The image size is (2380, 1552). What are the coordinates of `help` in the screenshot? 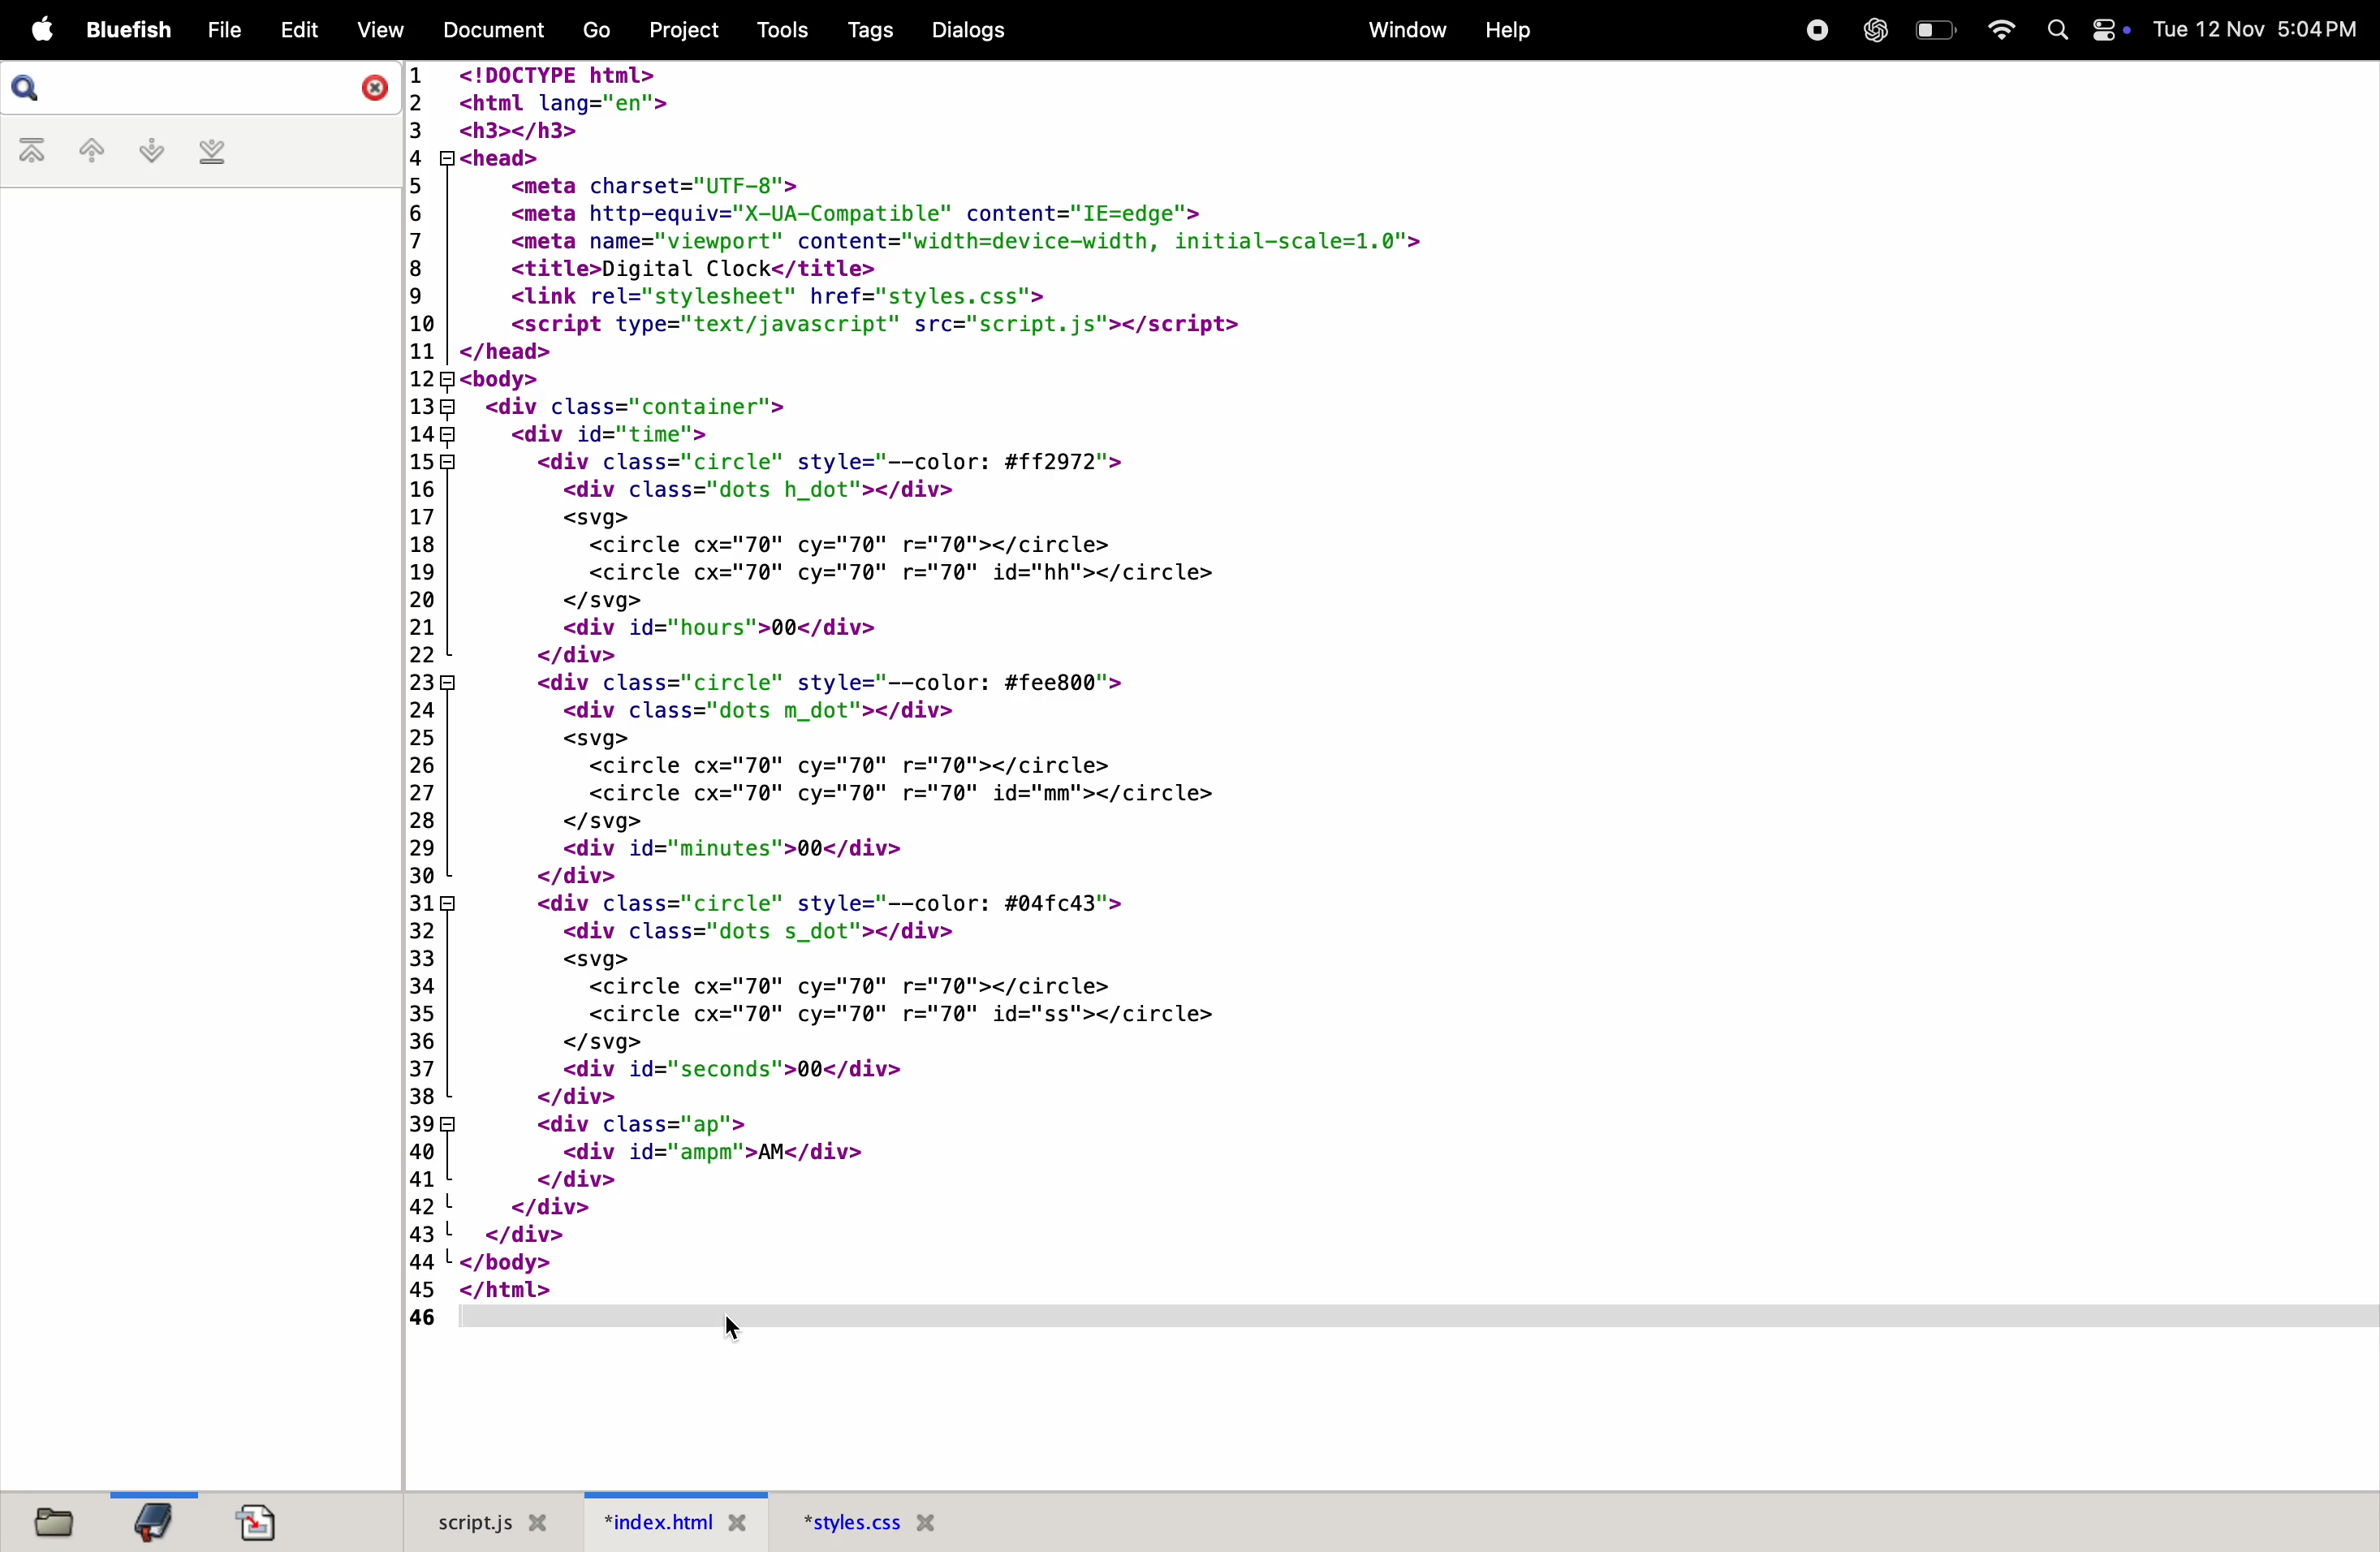 It's located at (1509, 28).